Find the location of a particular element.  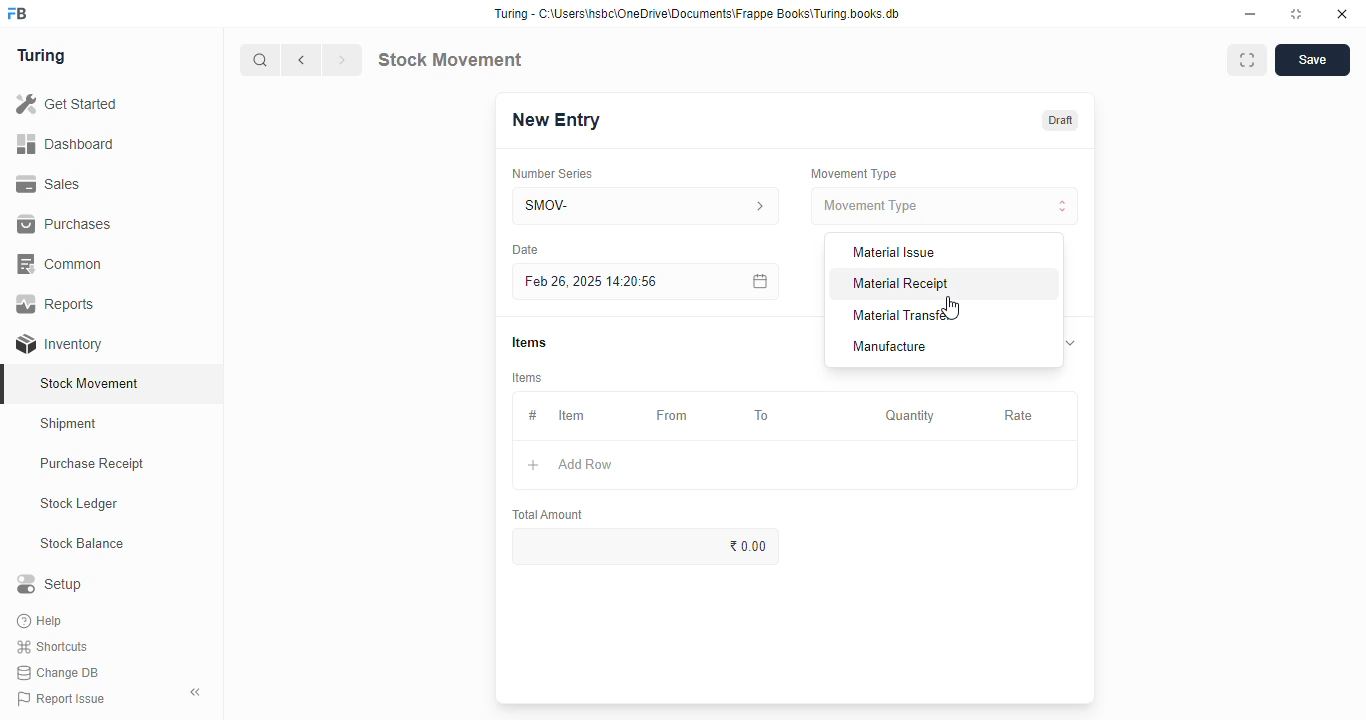

items is located at coordinates (528, 378).